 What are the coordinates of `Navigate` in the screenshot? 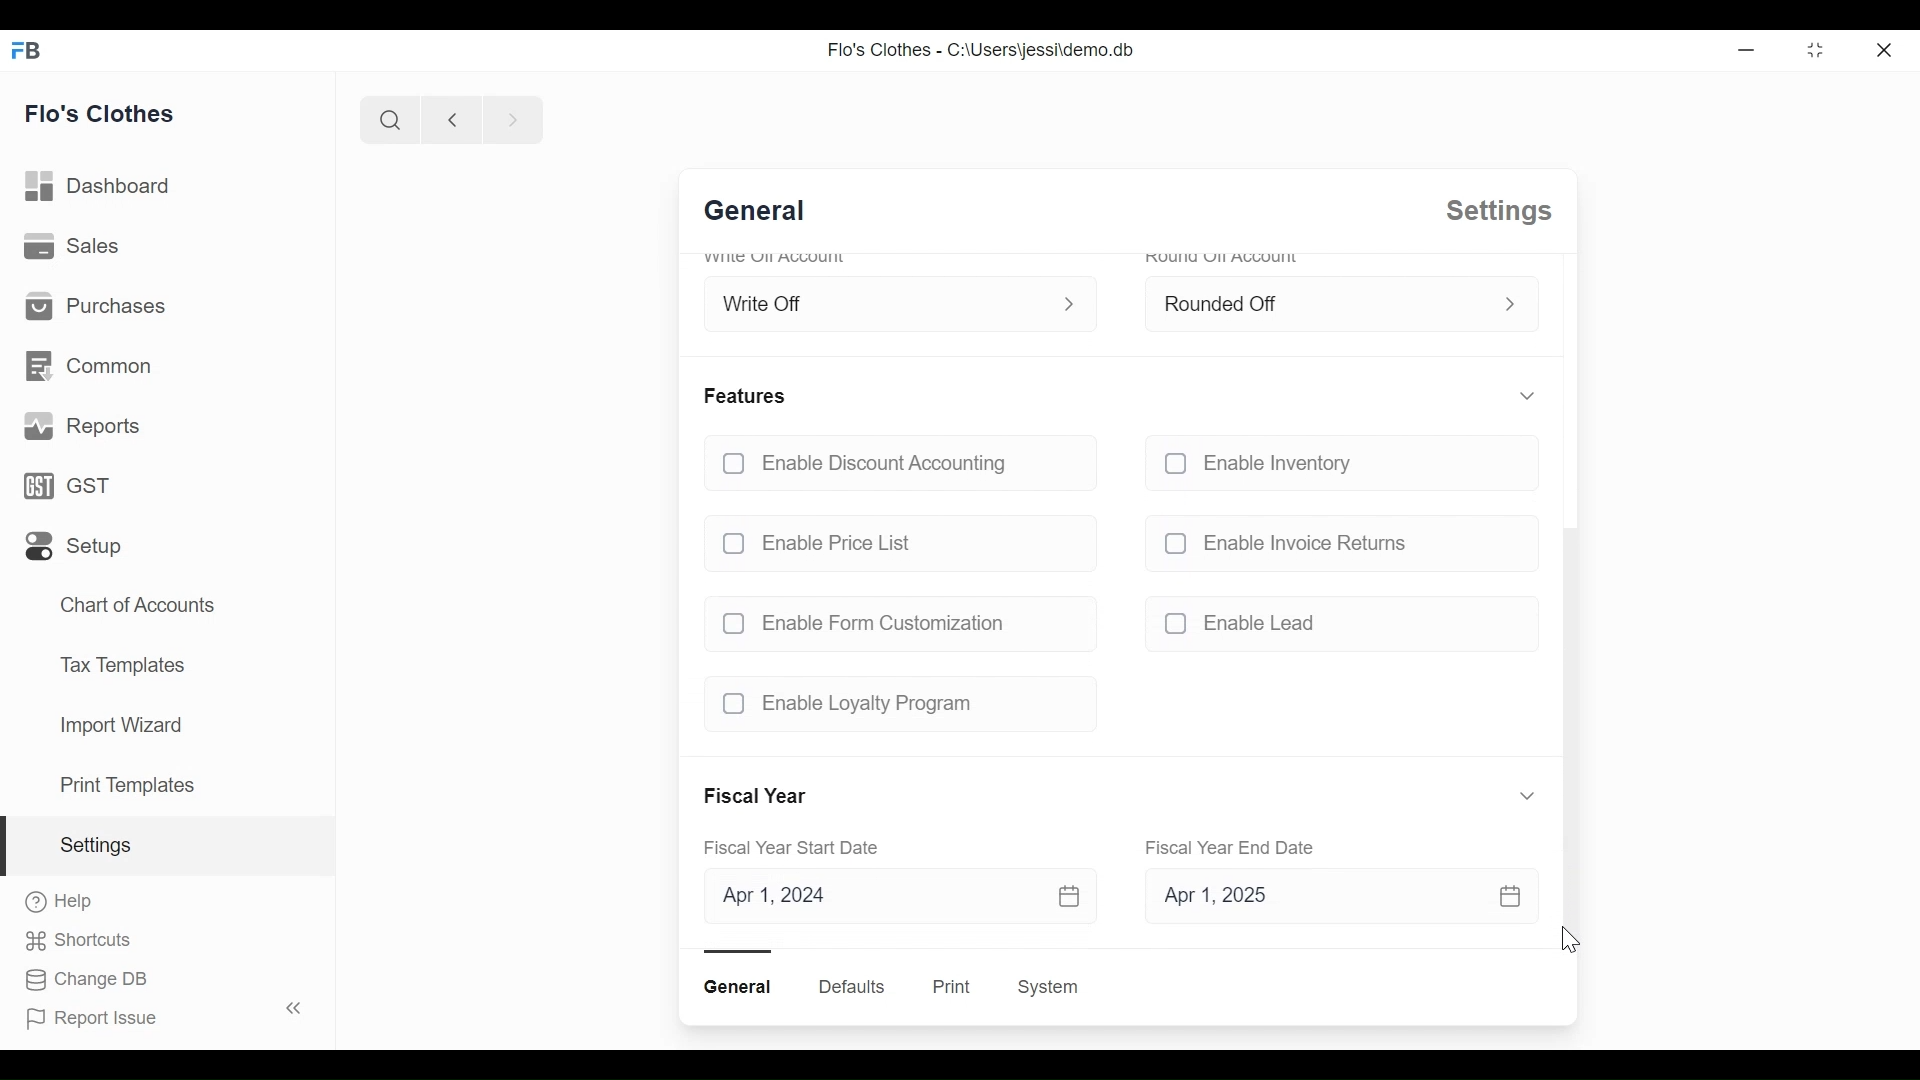 It's located at (510, 118).